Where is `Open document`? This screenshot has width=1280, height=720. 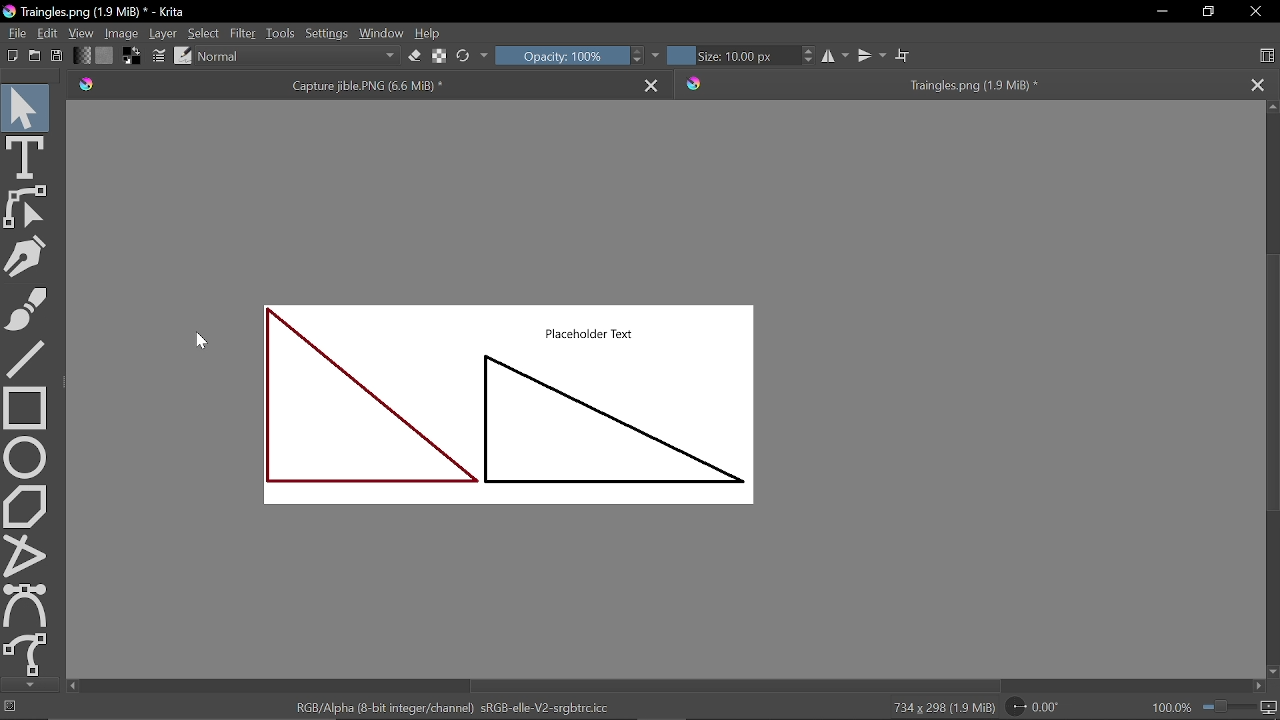
Open document is located at coordinates (34, 56).